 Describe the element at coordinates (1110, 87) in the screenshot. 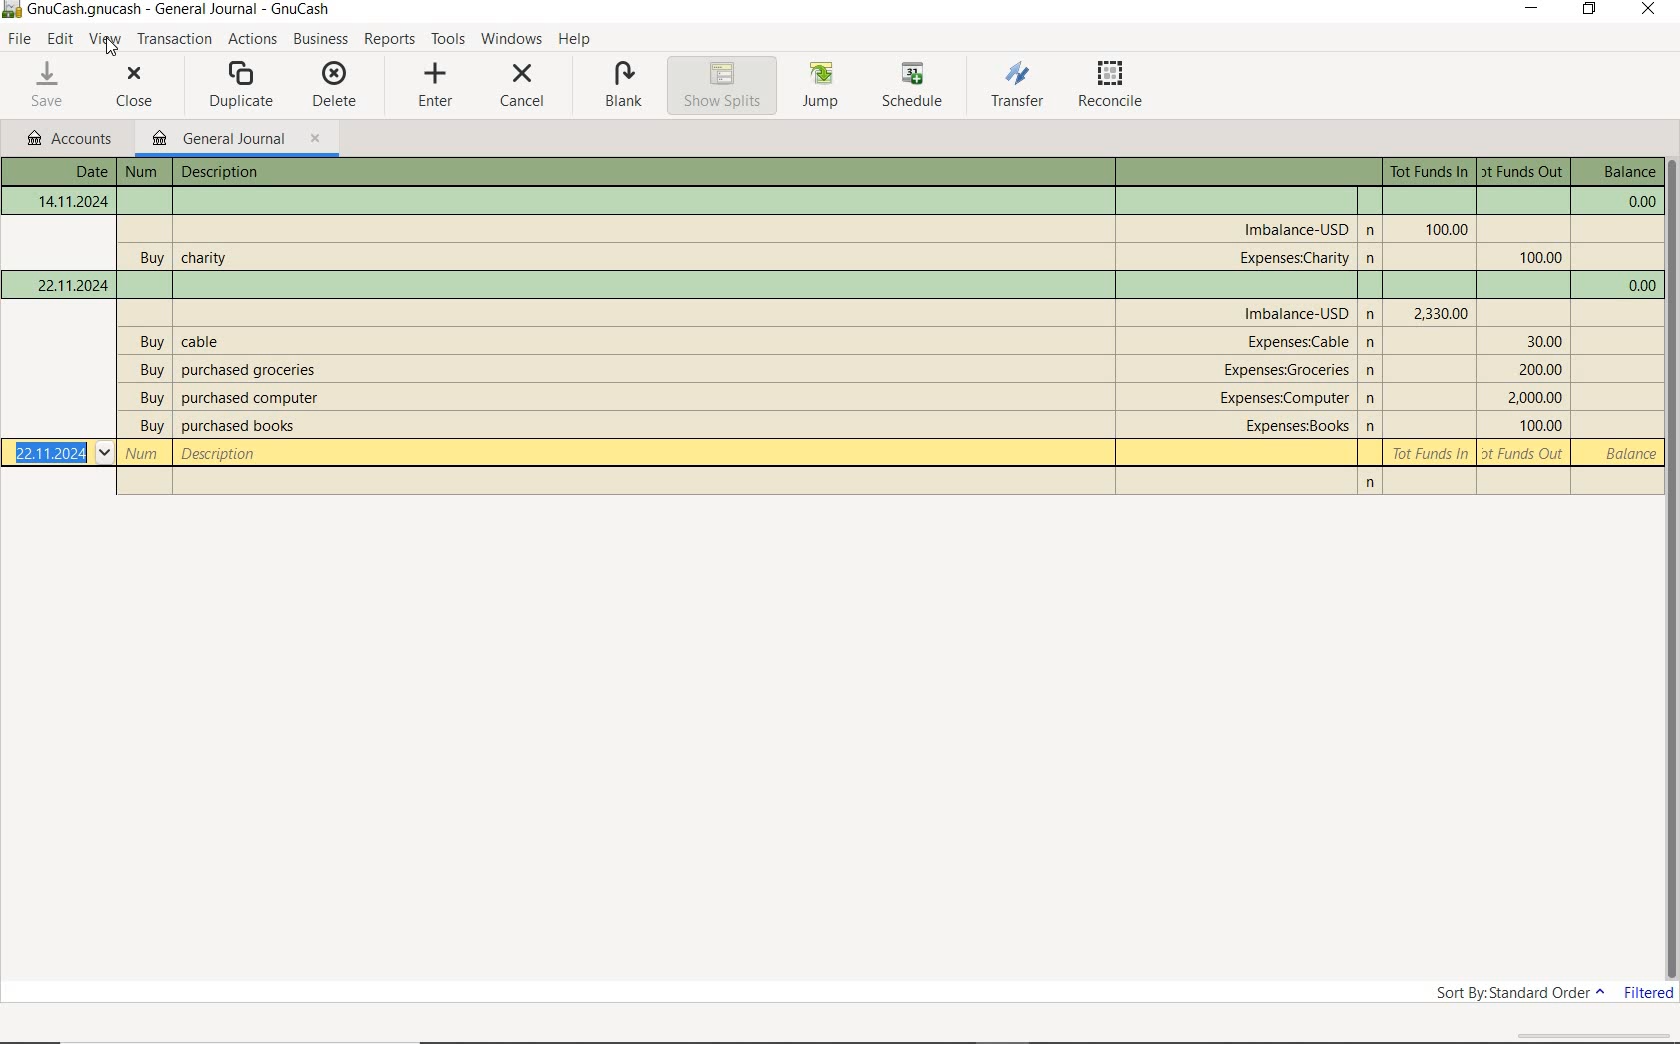

I see `RECONCILE` at that location.